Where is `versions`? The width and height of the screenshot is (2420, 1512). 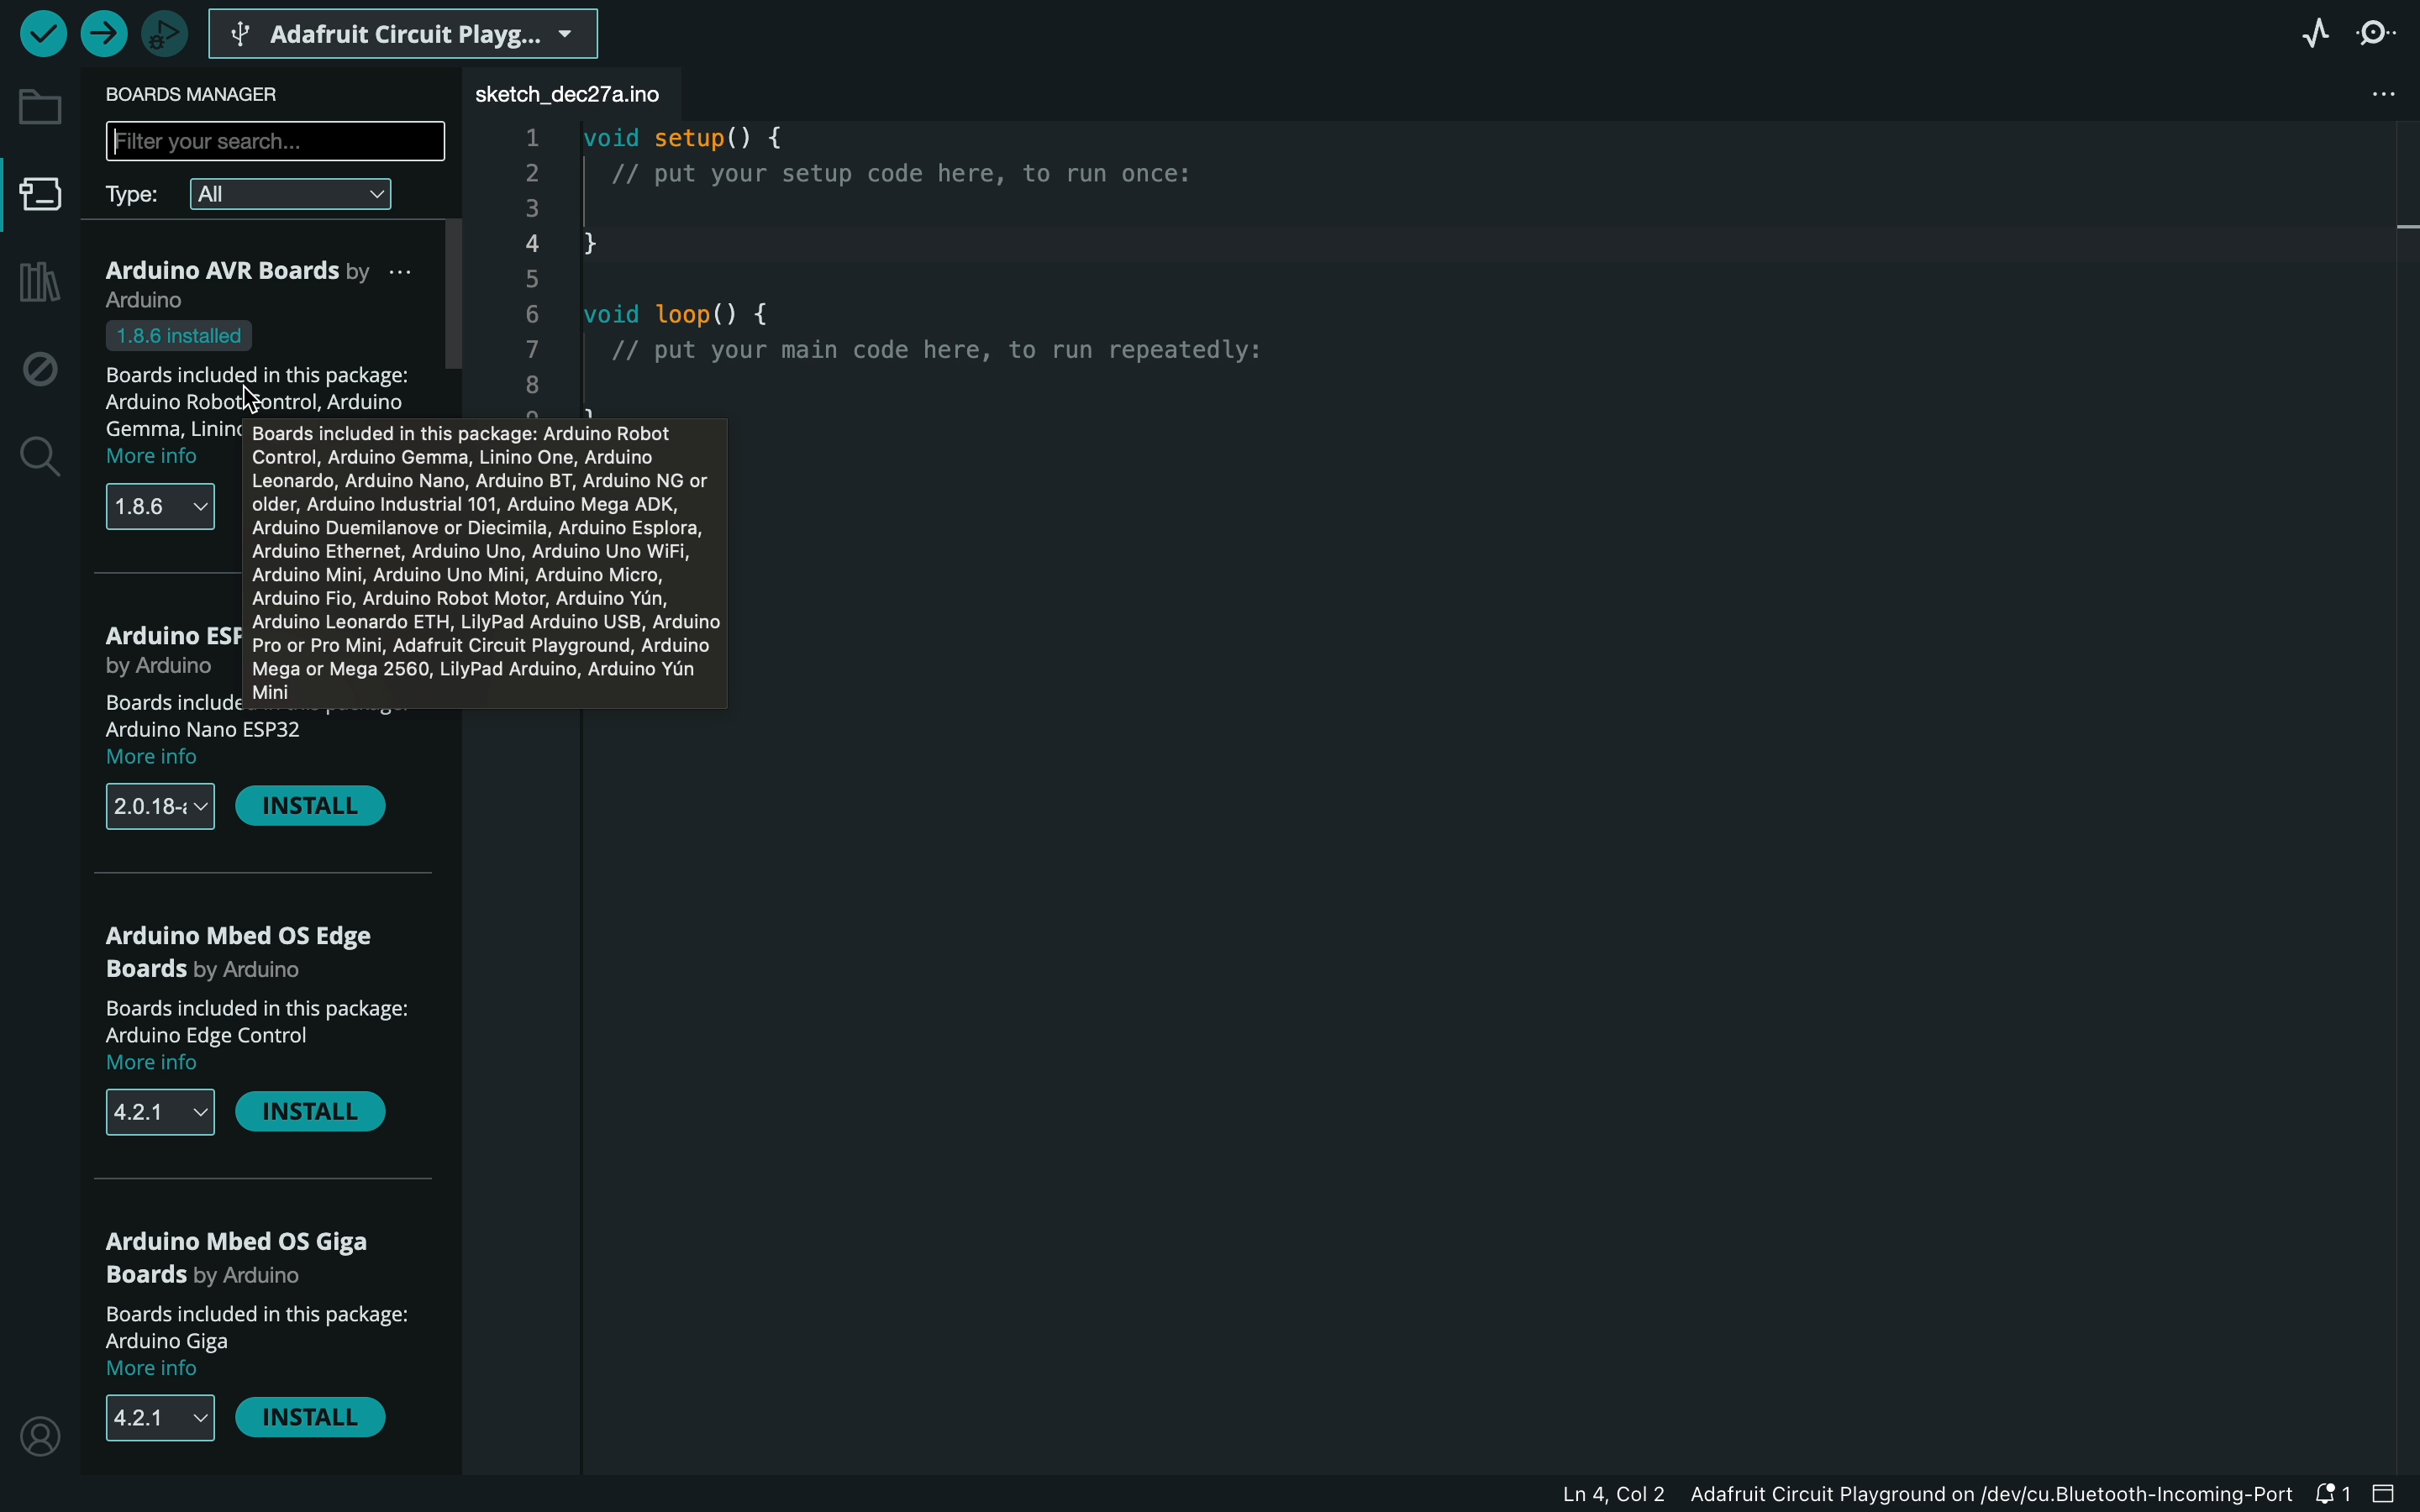 versions is located at coordinates (167, 1422).